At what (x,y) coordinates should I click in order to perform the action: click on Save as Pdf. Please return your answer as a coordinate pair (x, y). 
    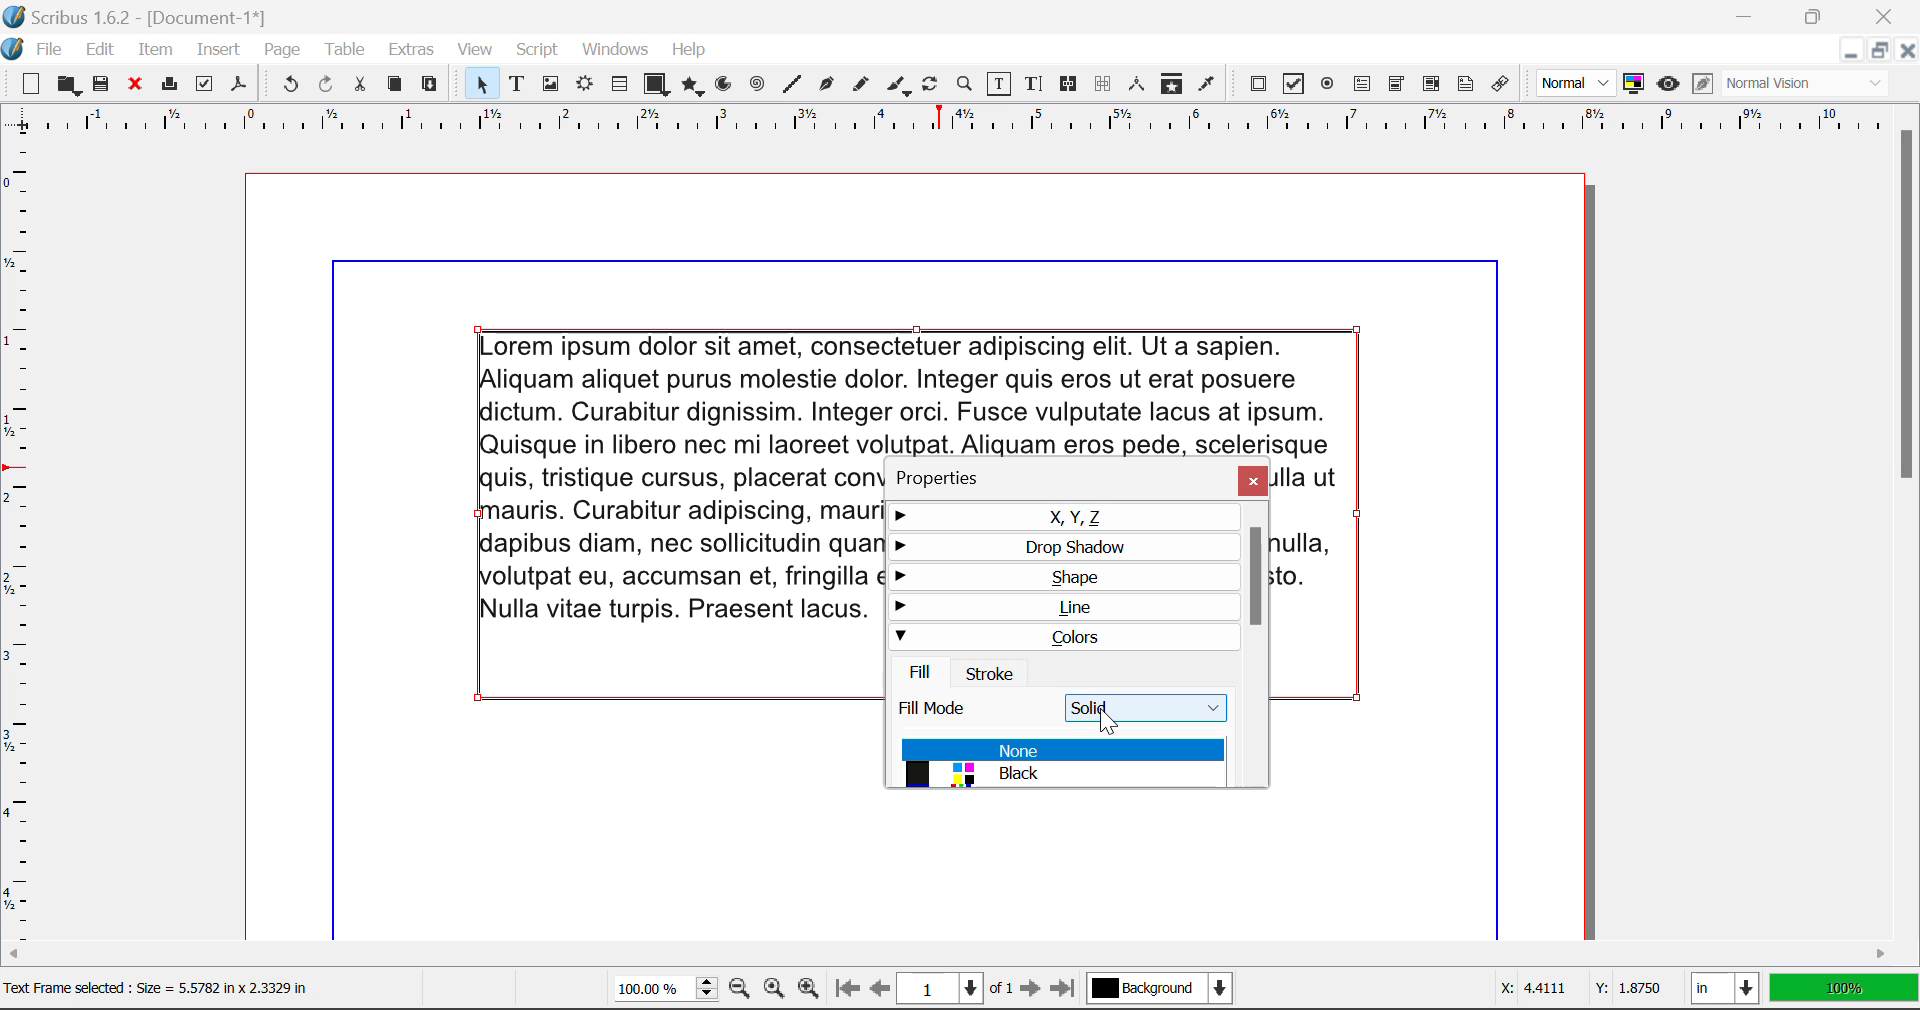
    Looking at the image, I should click on (239, 87).